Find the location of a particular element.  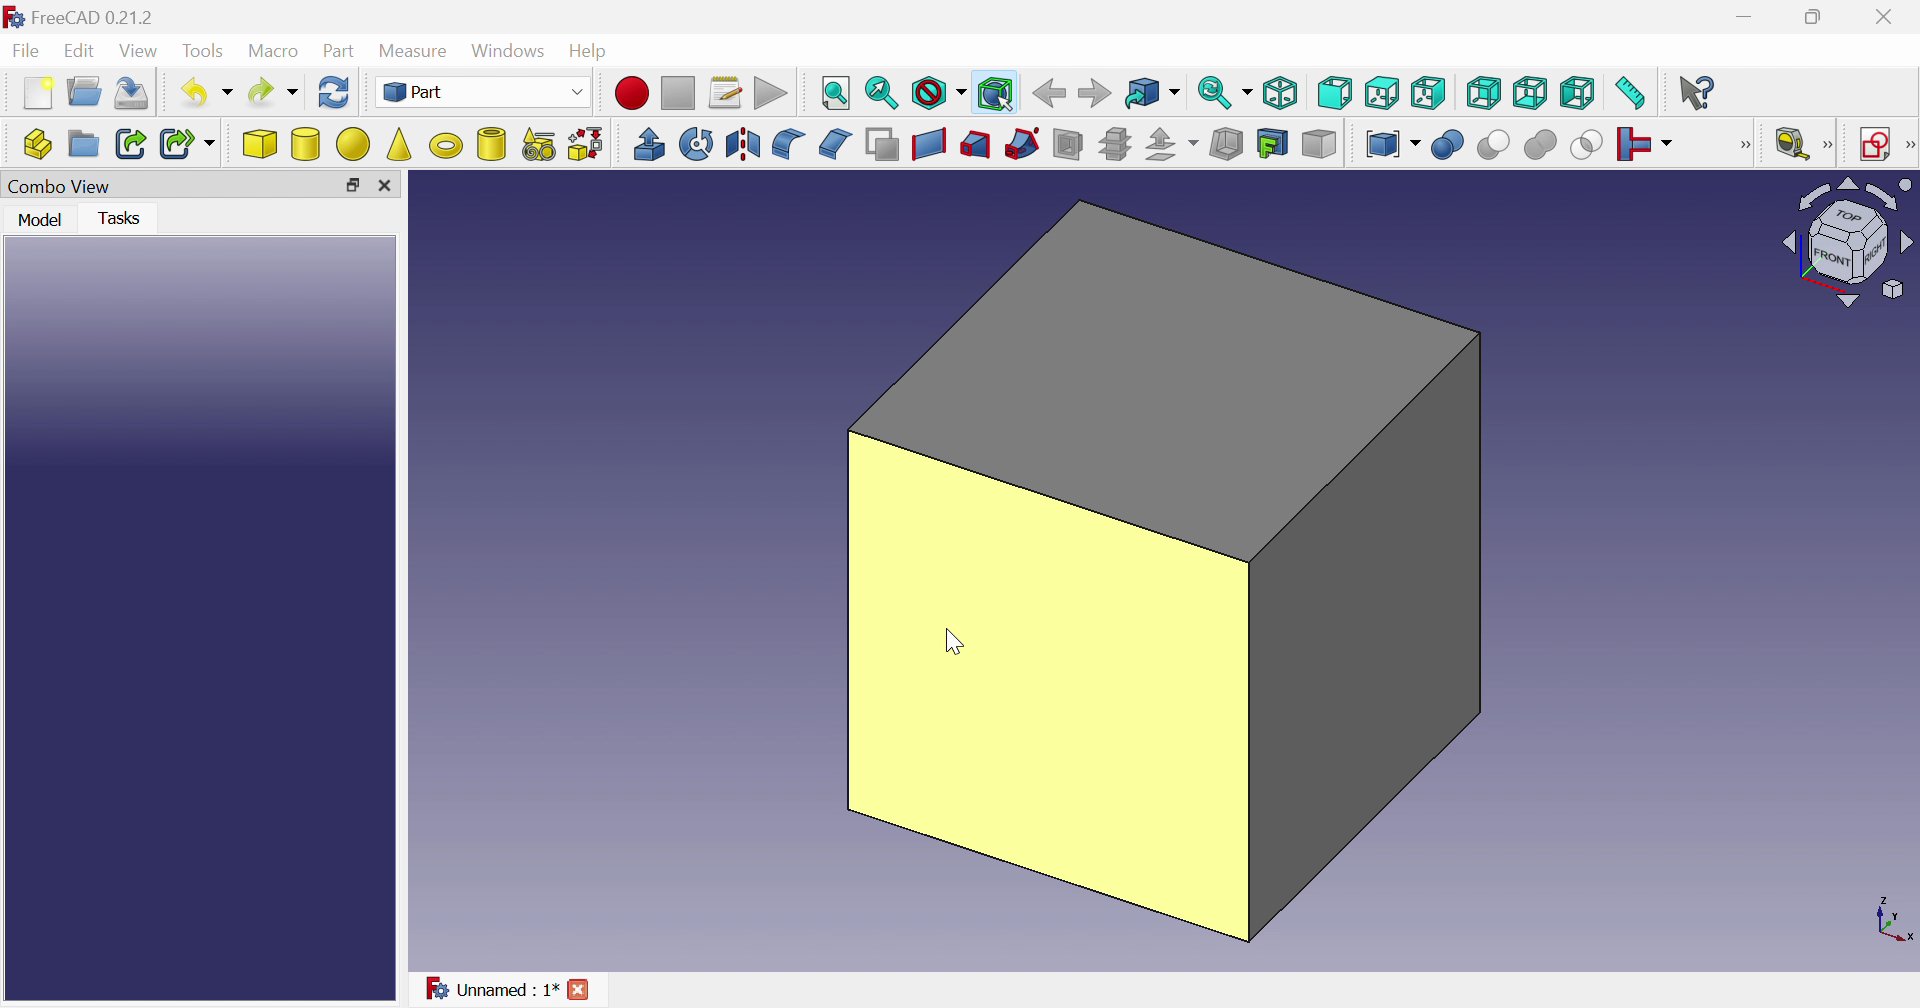

Cube is located at coordinates (260, 144).